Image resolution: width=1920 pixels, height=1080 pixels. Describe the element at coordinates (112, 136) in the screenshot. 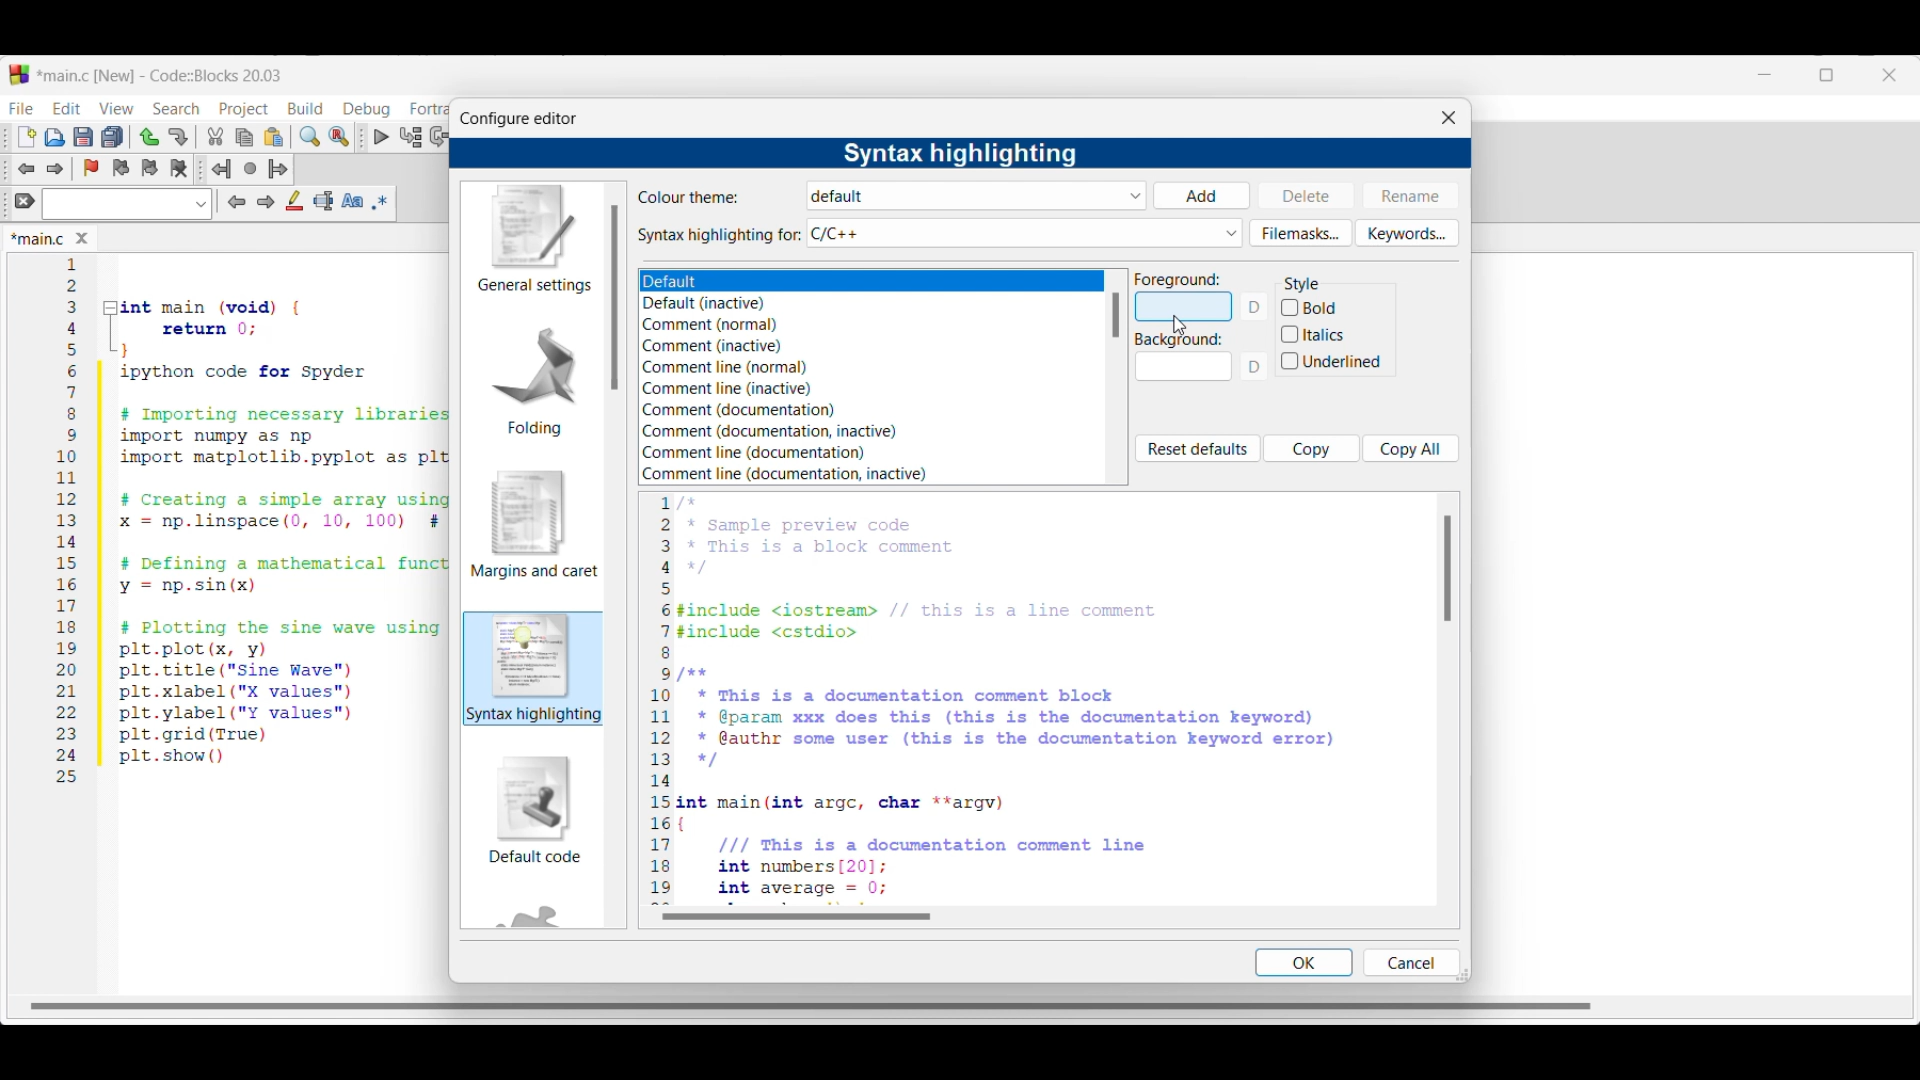

I see `Save everything` at that location.